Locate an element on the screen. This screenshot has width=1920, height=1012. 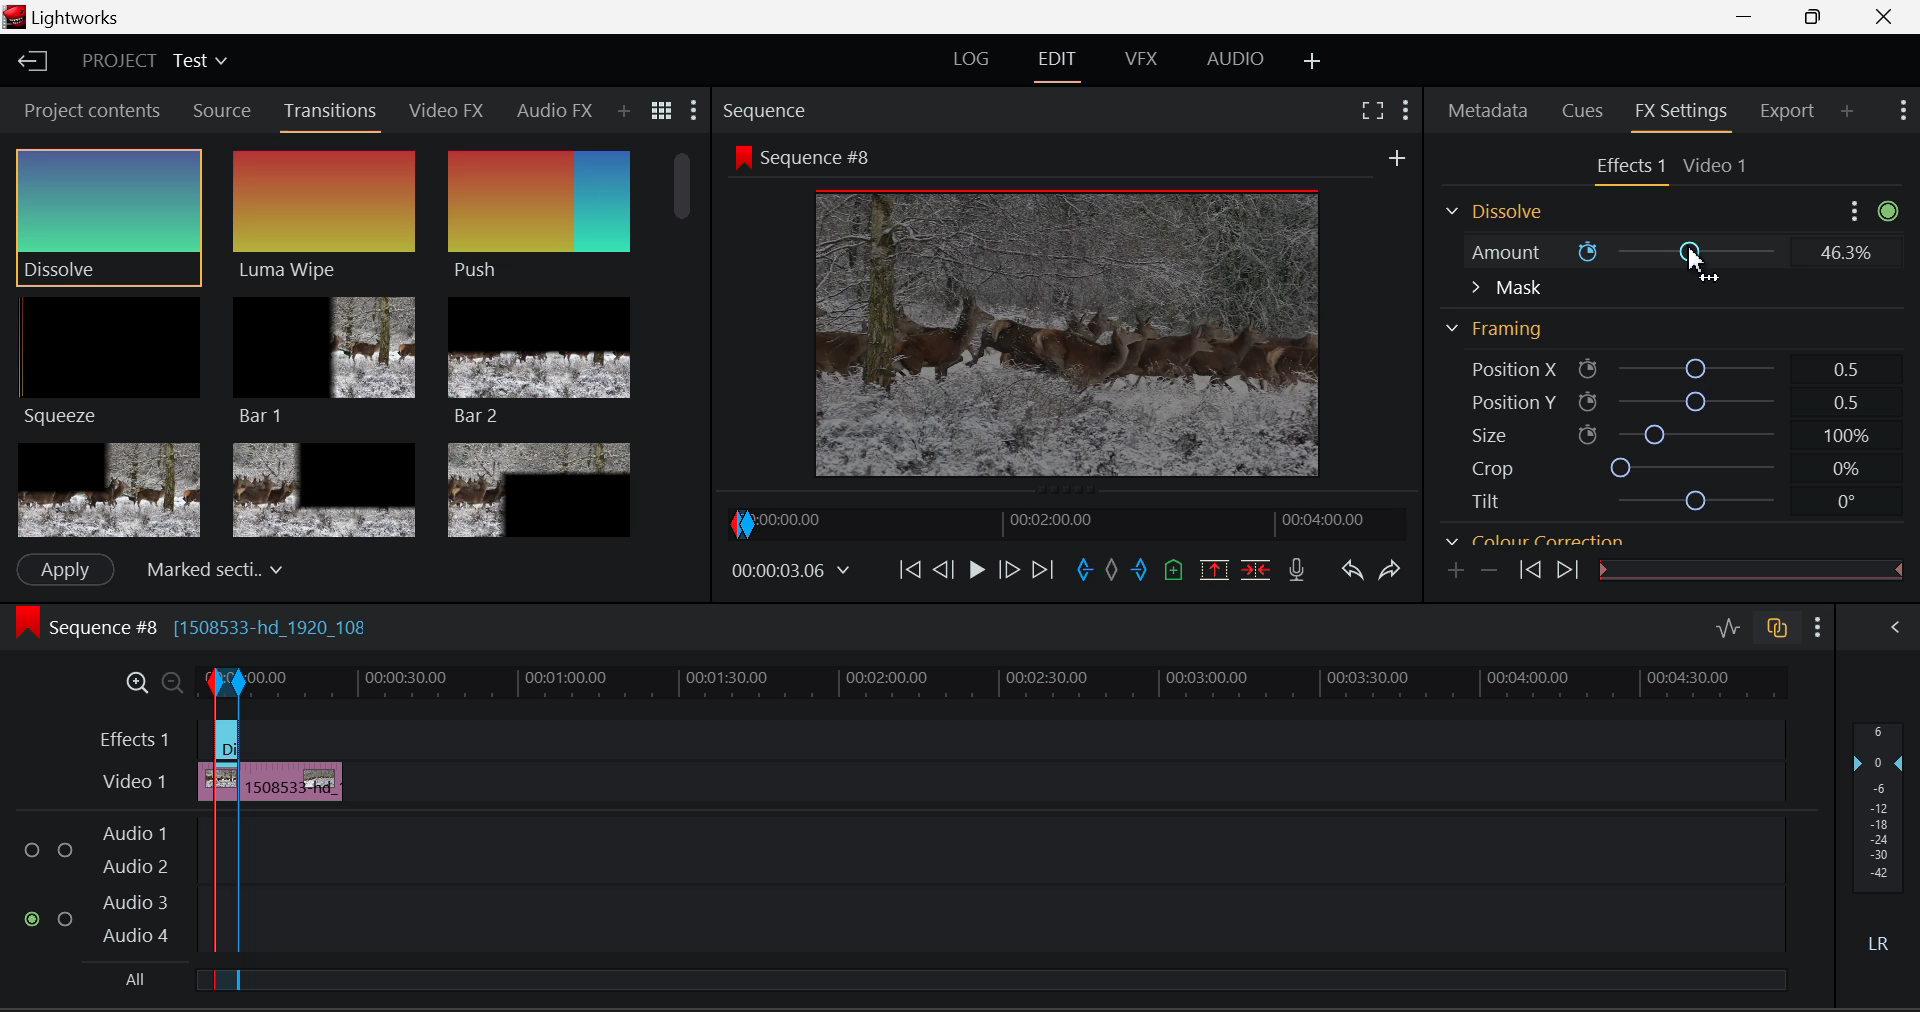
Audio Input Checkbox is located at coordinates (34, 843).